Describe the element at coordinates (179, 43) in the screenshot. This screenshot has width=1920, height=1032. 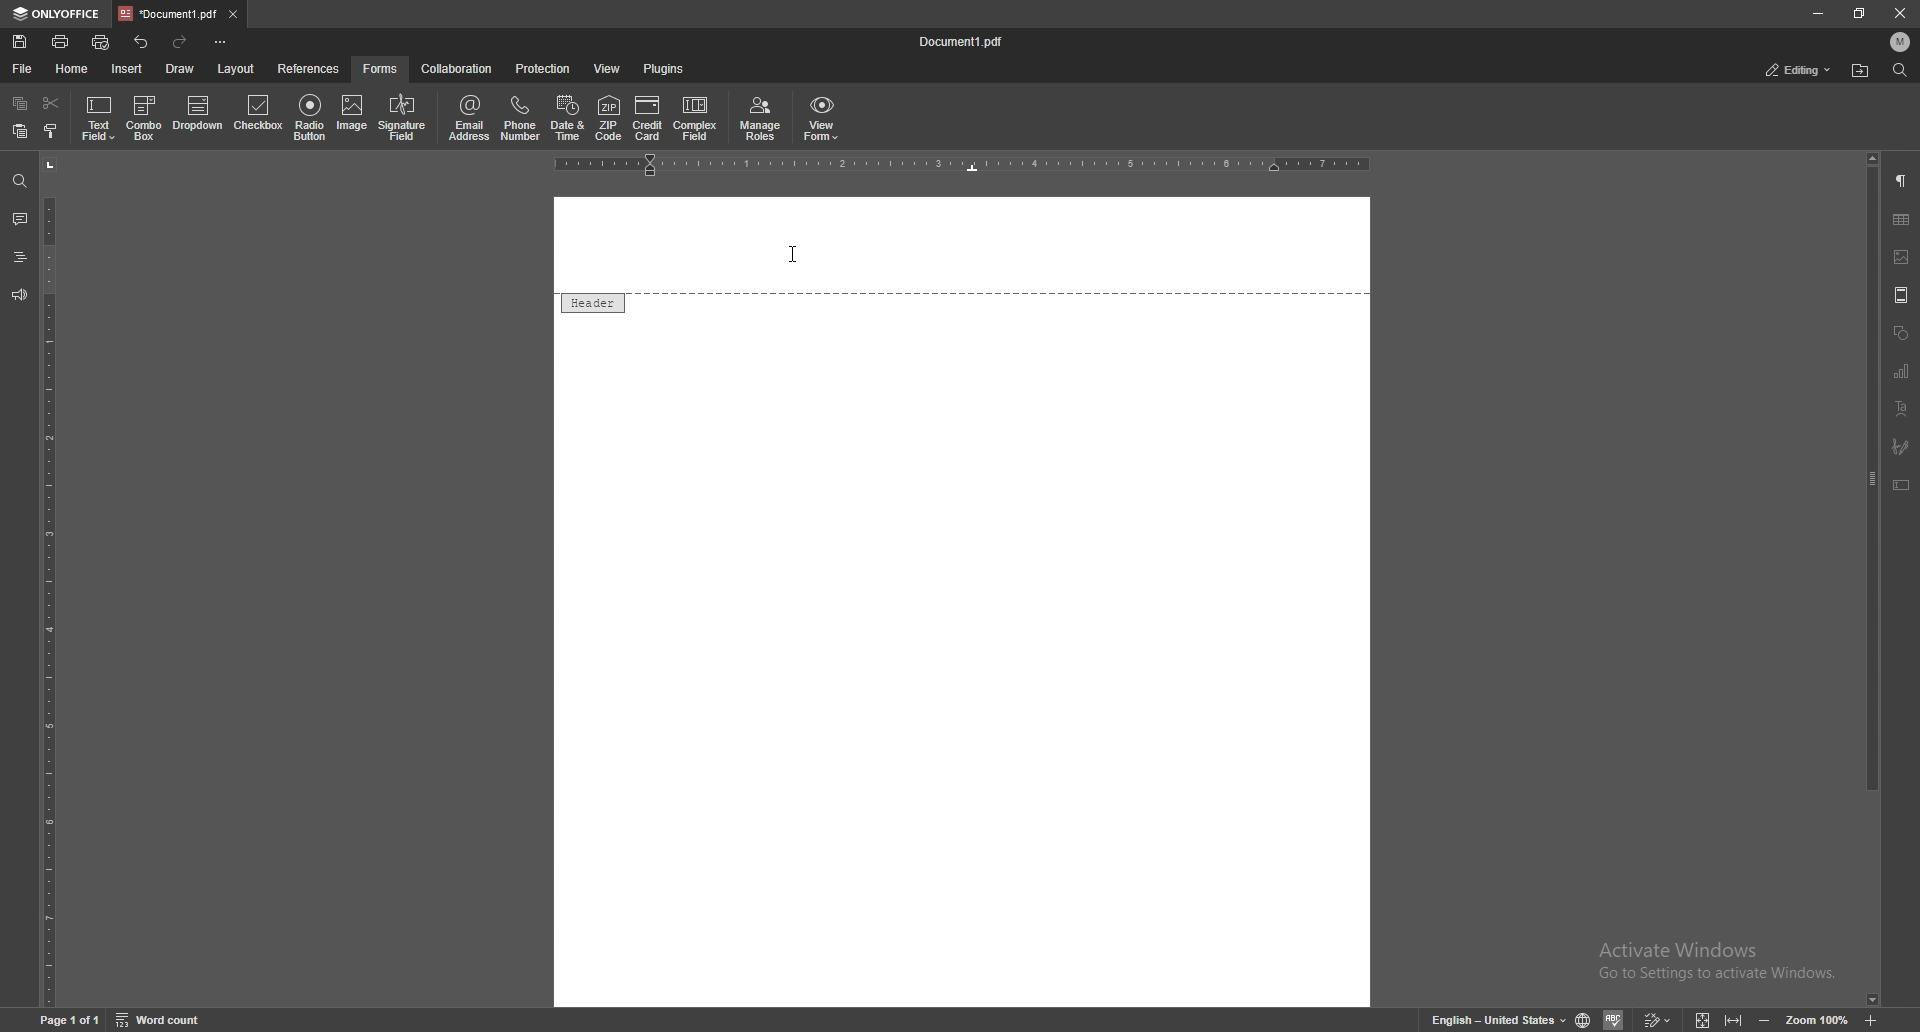
I see `redo` at that location.